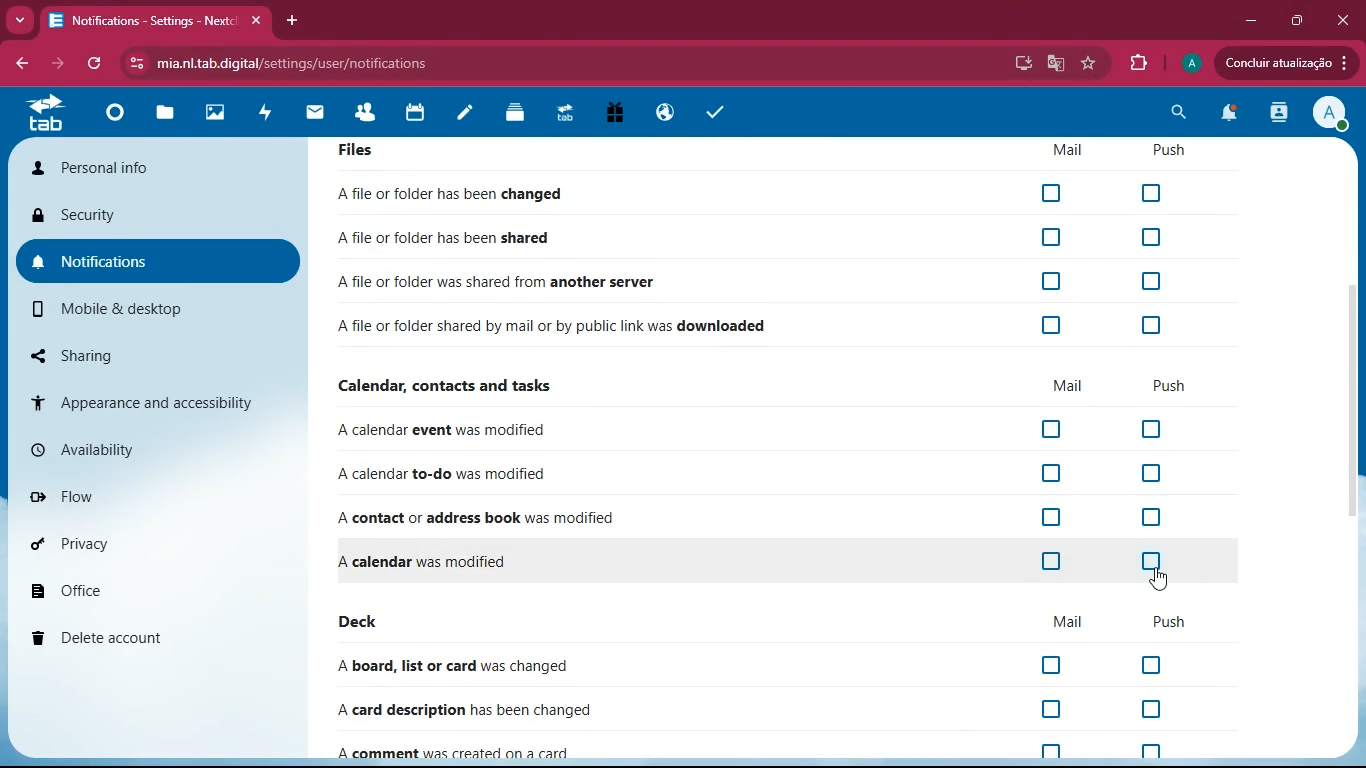 The height and width of the screenshot is (768, 1366). I want to click on push, so click(1165, 385).